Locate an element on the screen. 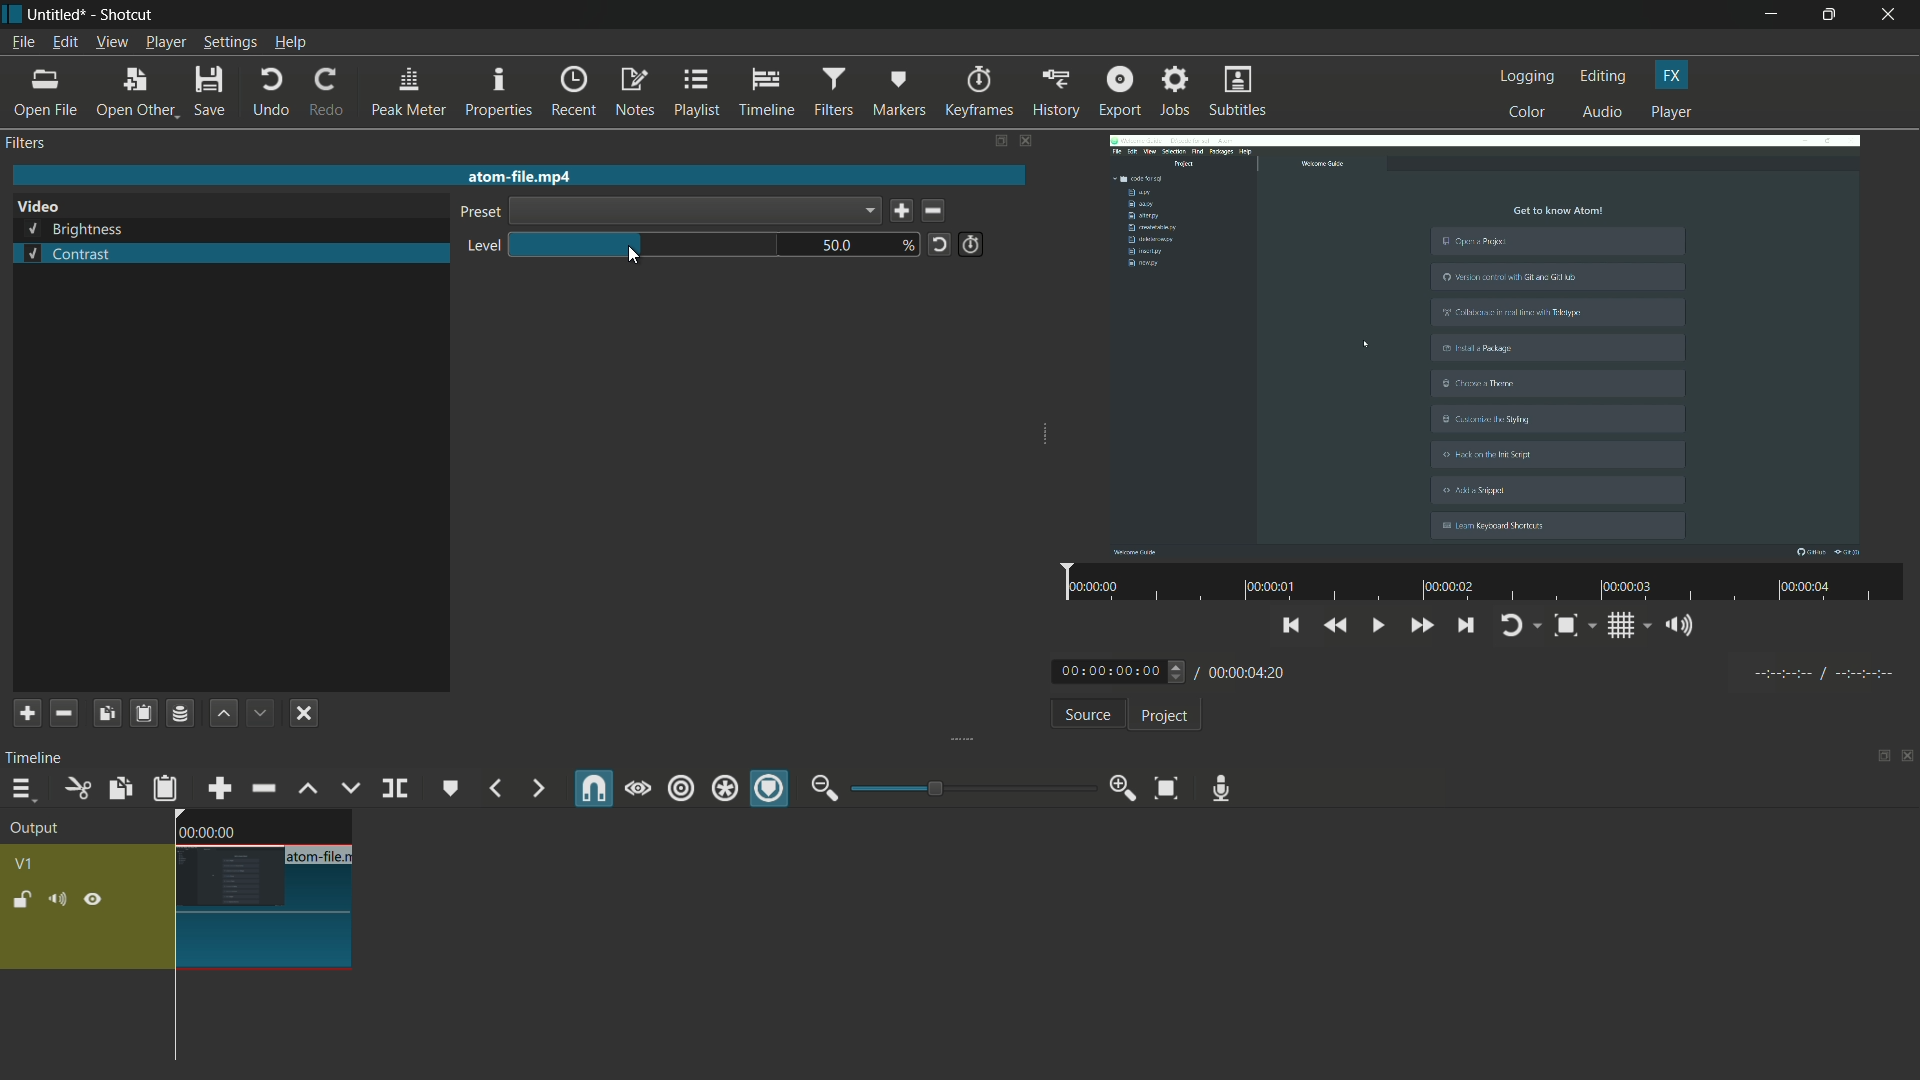  lock track is located at coordinates (25, 900).